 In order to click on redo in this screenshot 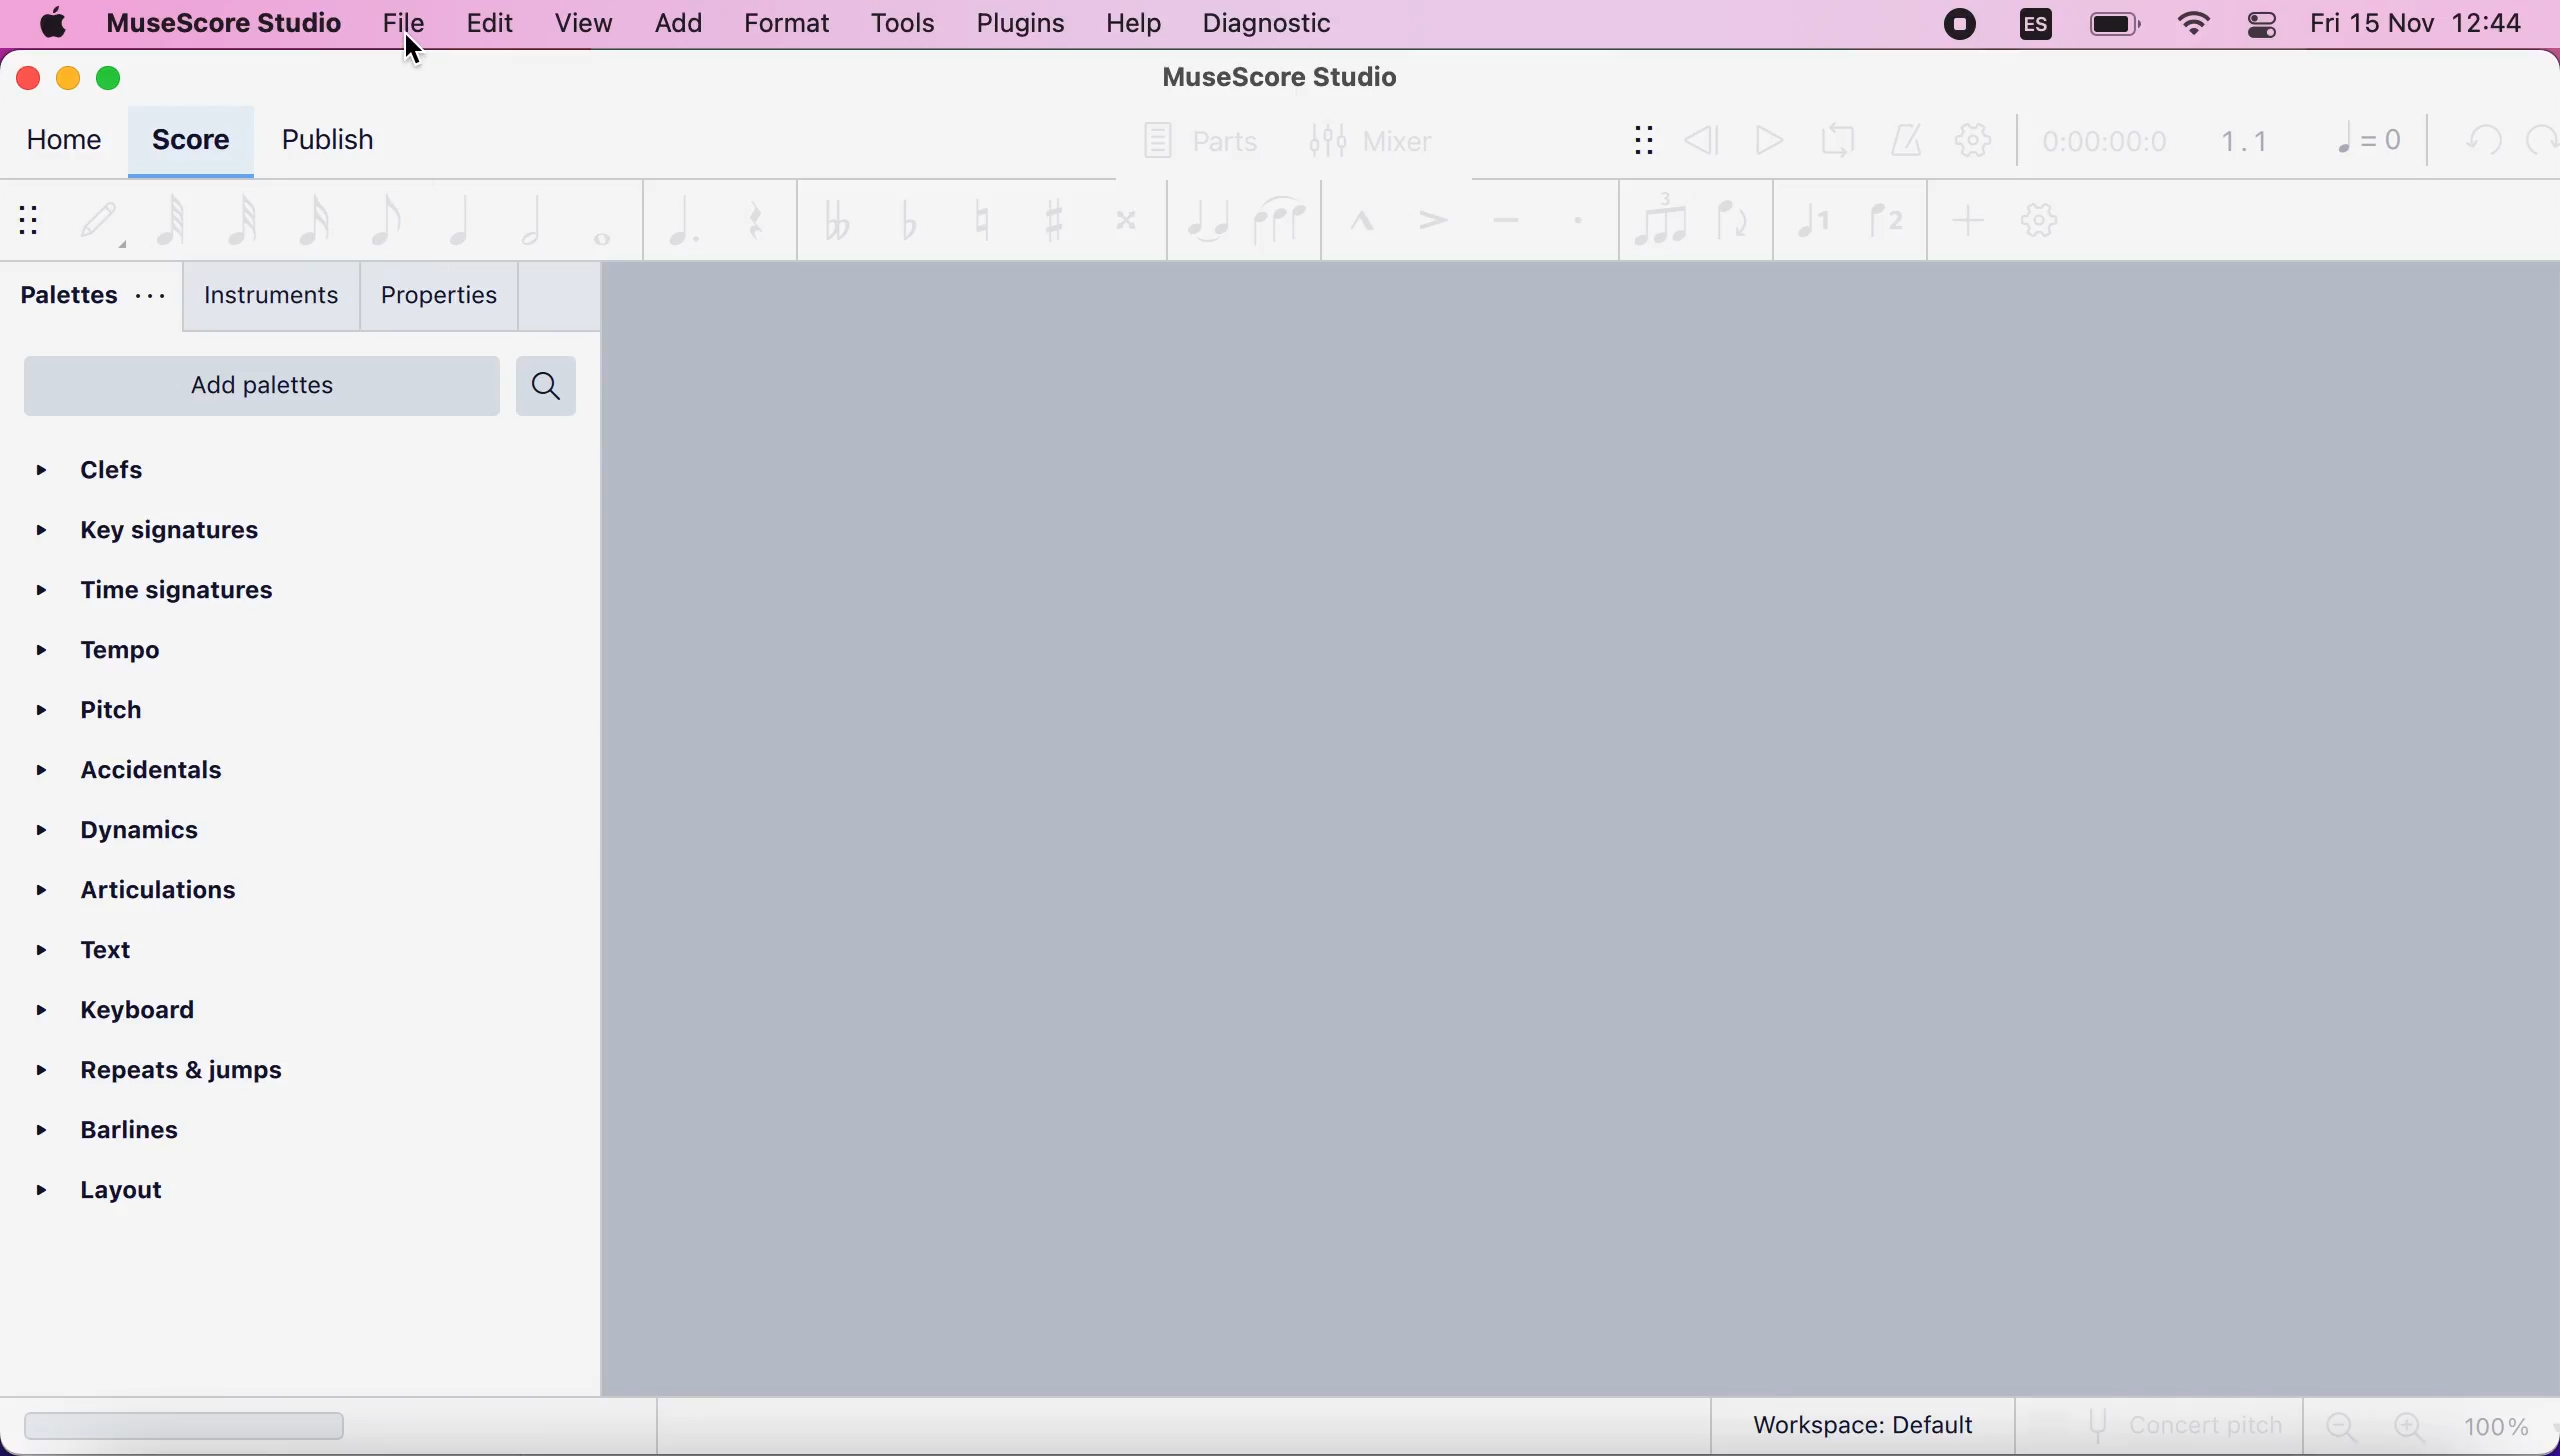, I will do `click(2536, 141)`.